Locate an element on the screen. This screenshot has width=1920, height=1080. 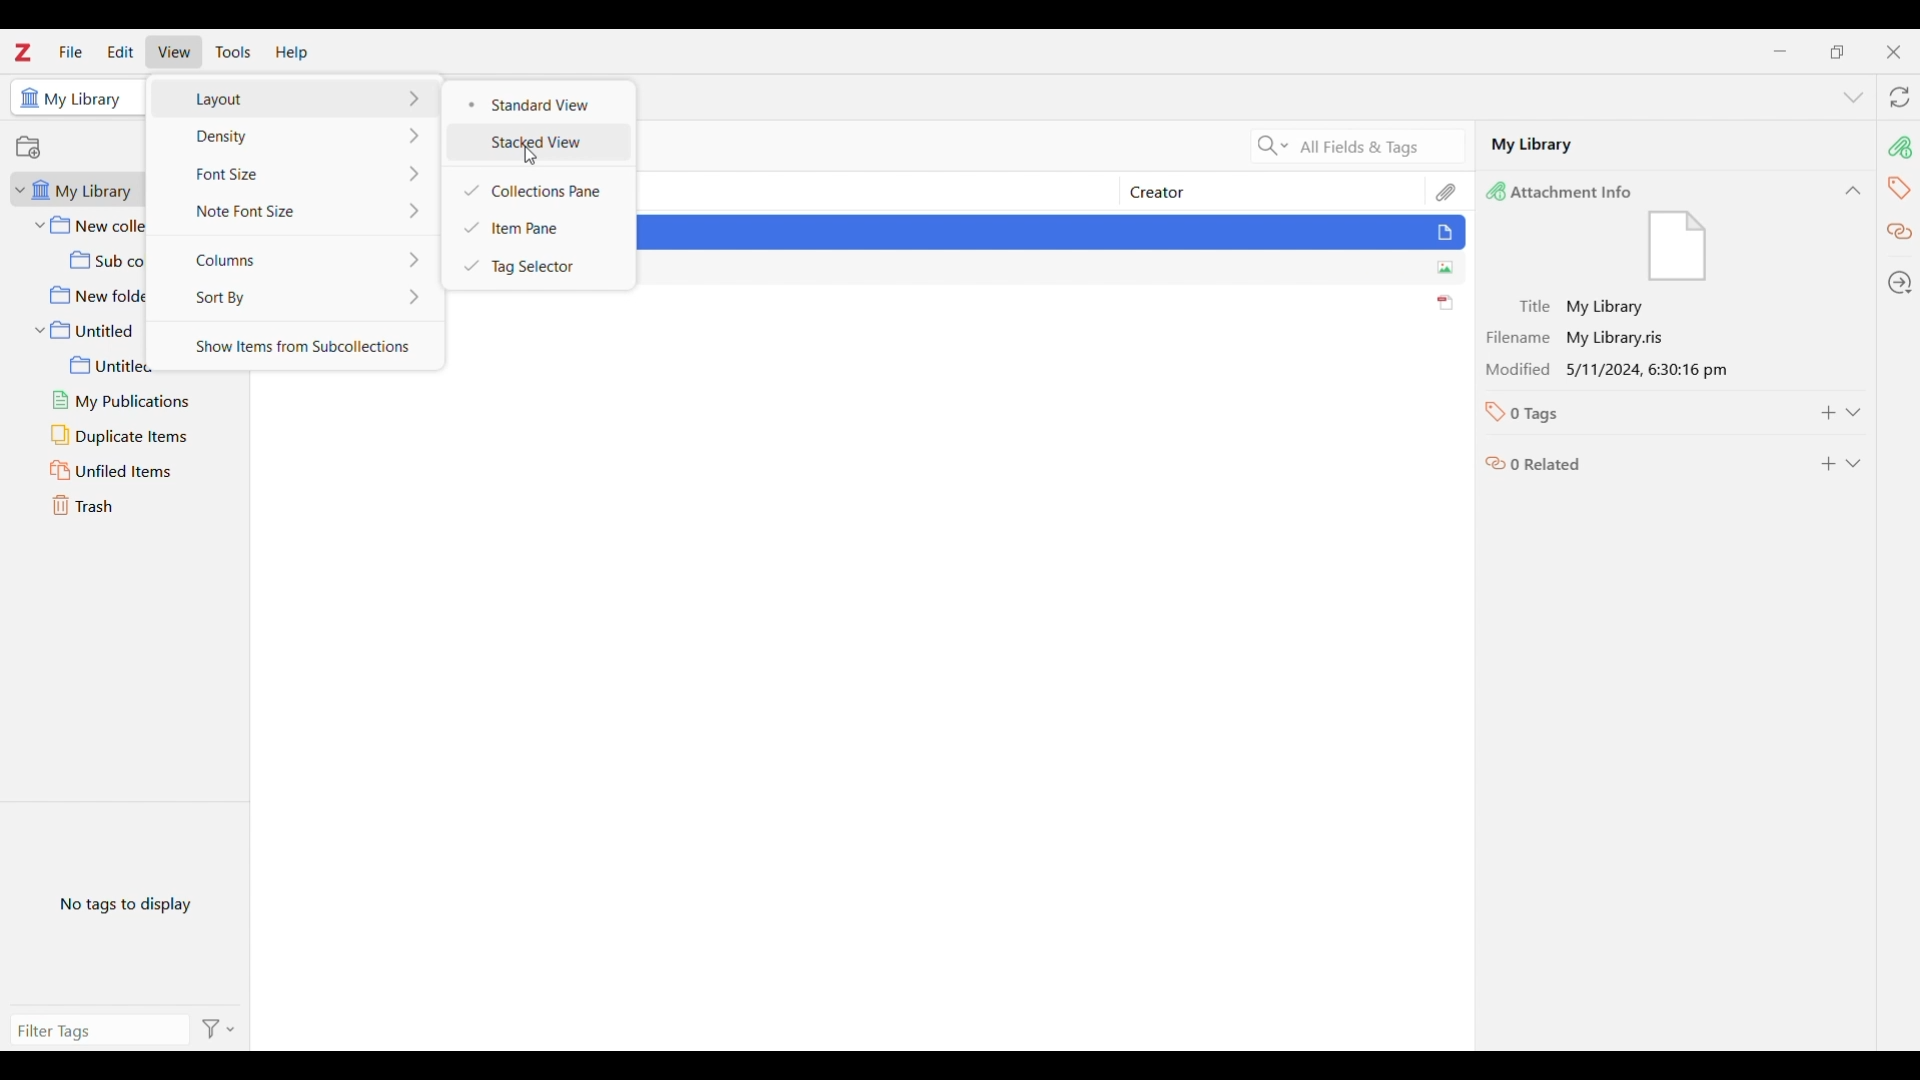
File menu is located at coordinates (71, 51).